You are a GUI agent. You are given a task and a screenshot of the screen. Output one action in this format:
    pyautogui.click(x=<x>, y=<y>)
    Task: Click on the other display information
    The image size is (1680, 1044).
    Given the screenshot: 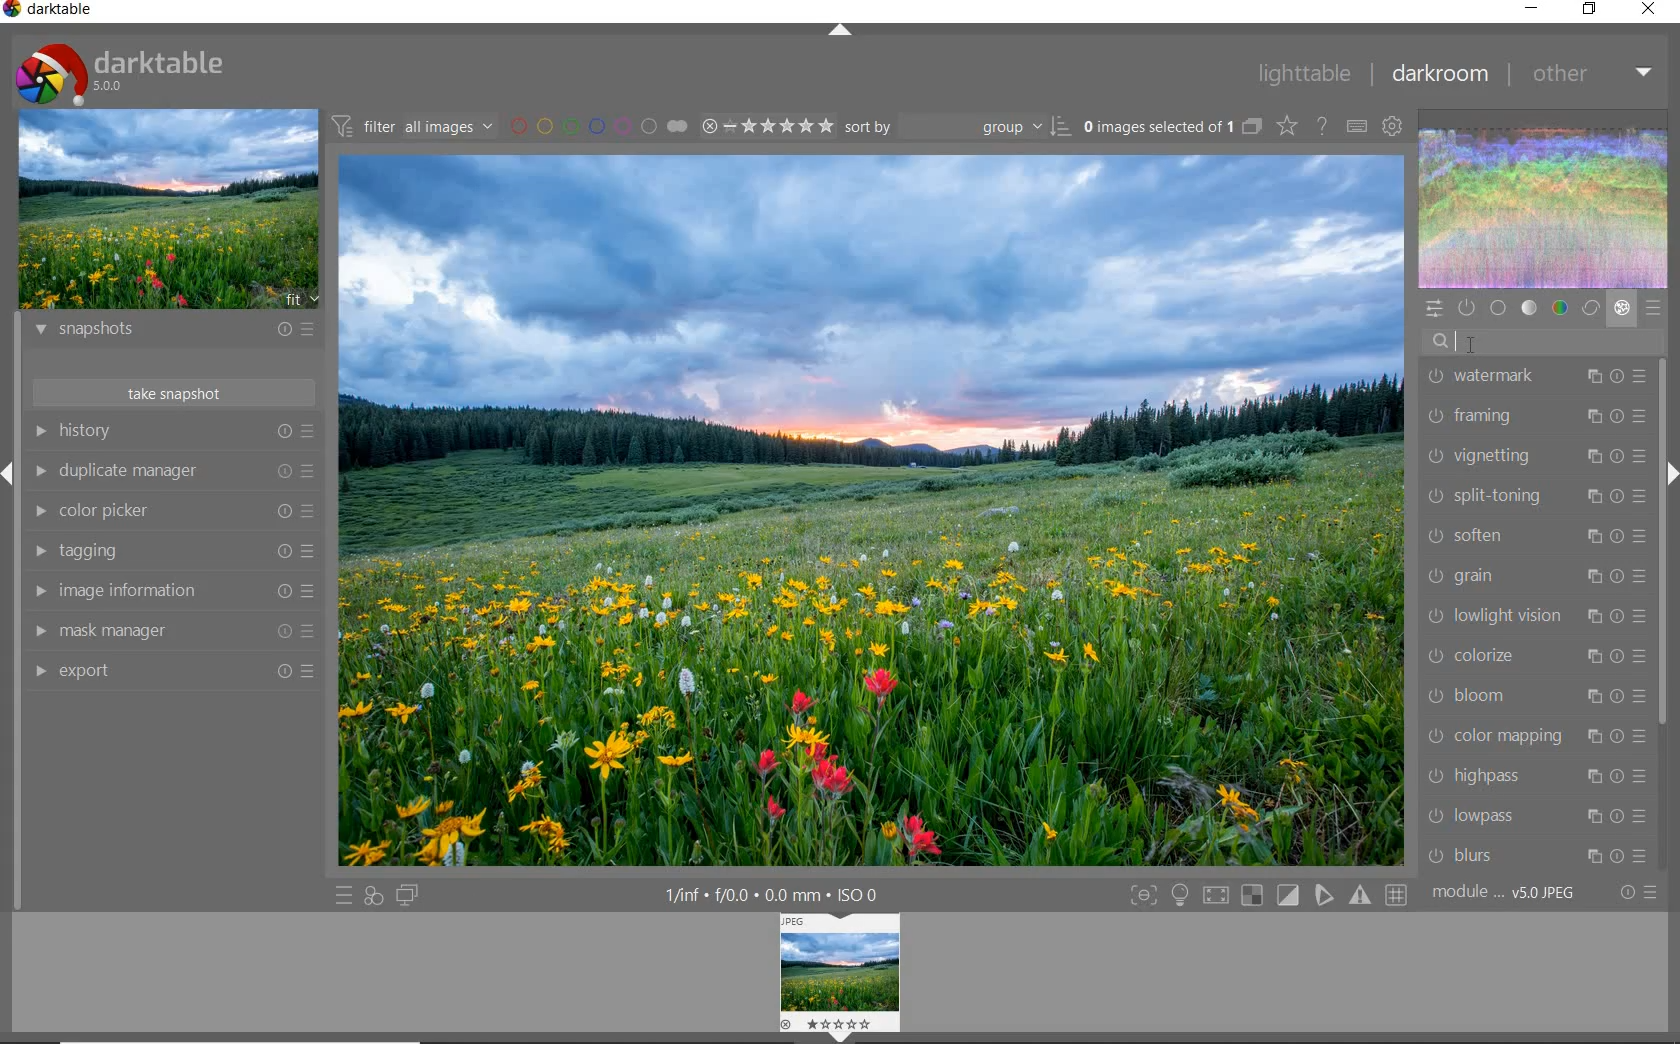 What is the action you would take?
    pyautogui.click(x=774, y=895)
    